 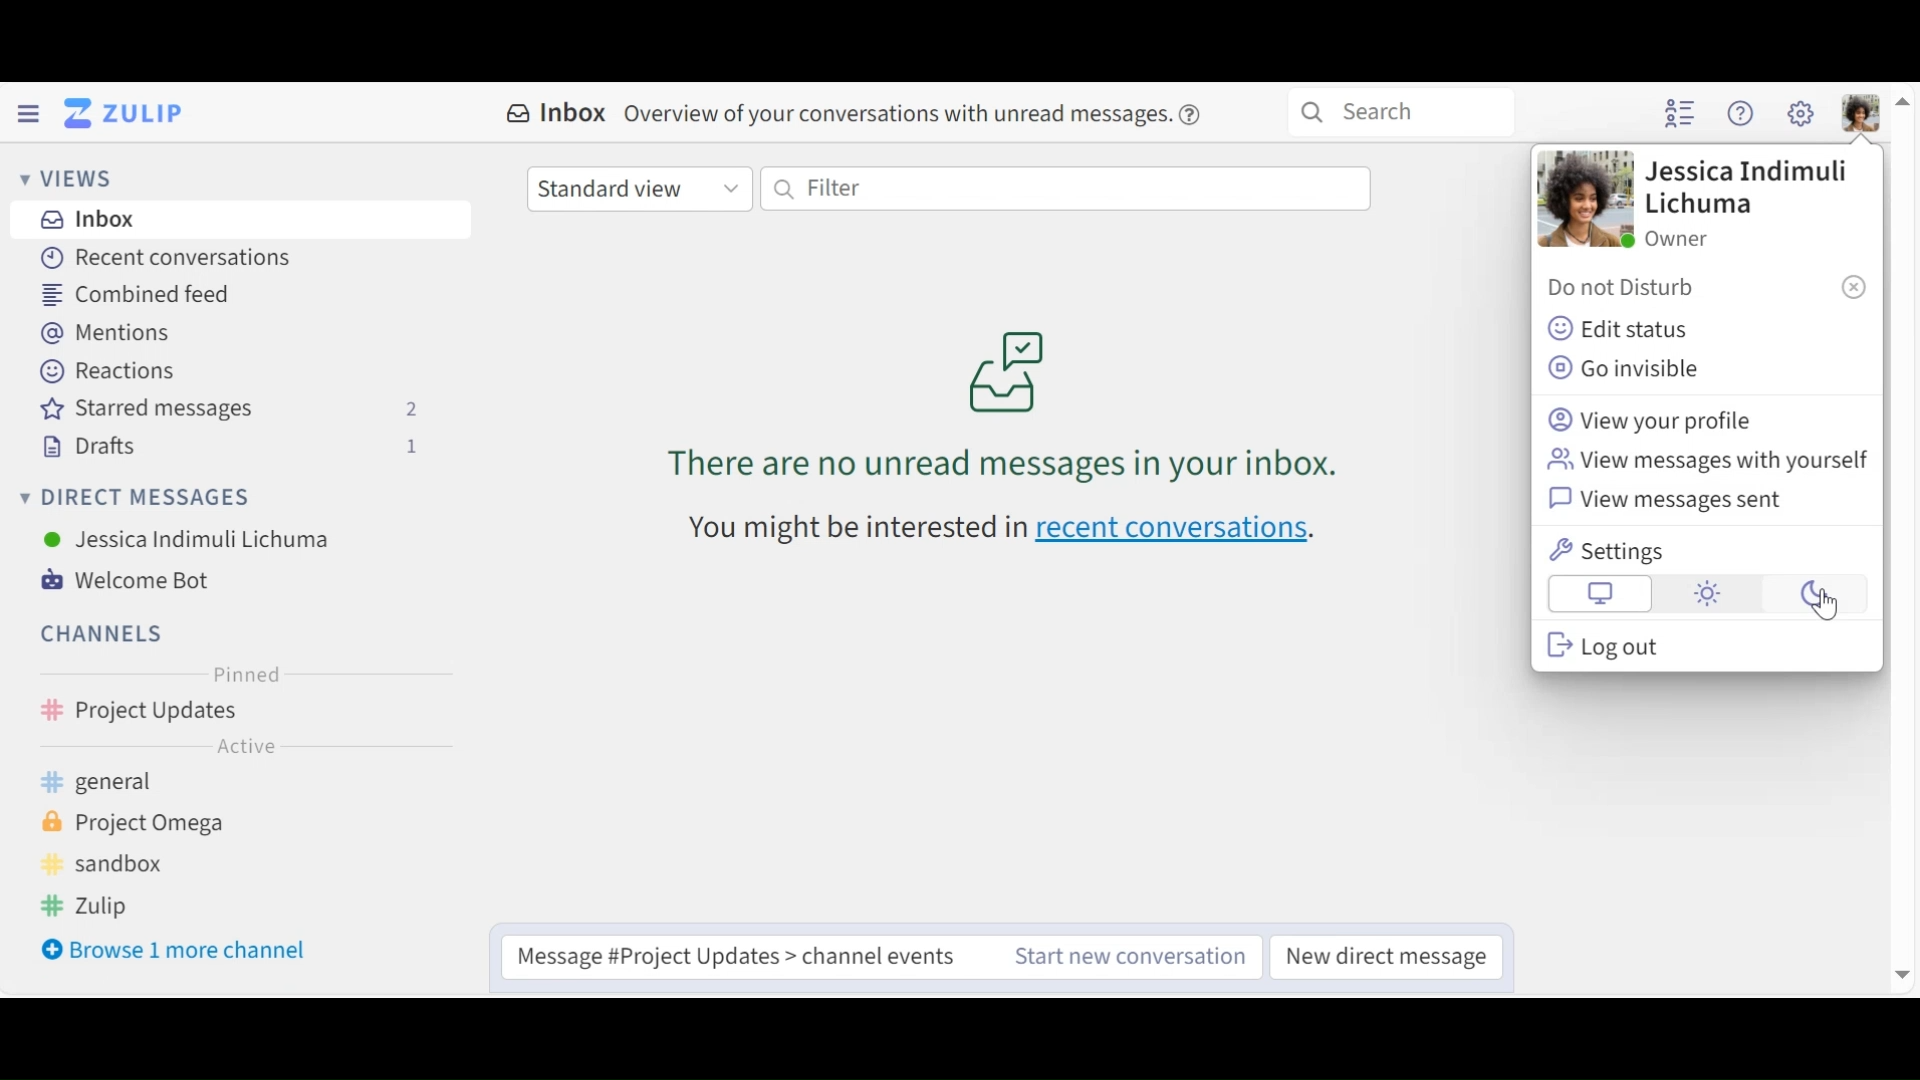 What do you see at coordinates (1823, 605) in the screenshot?
I see `Cursor` at bounding box center [1823, 605].